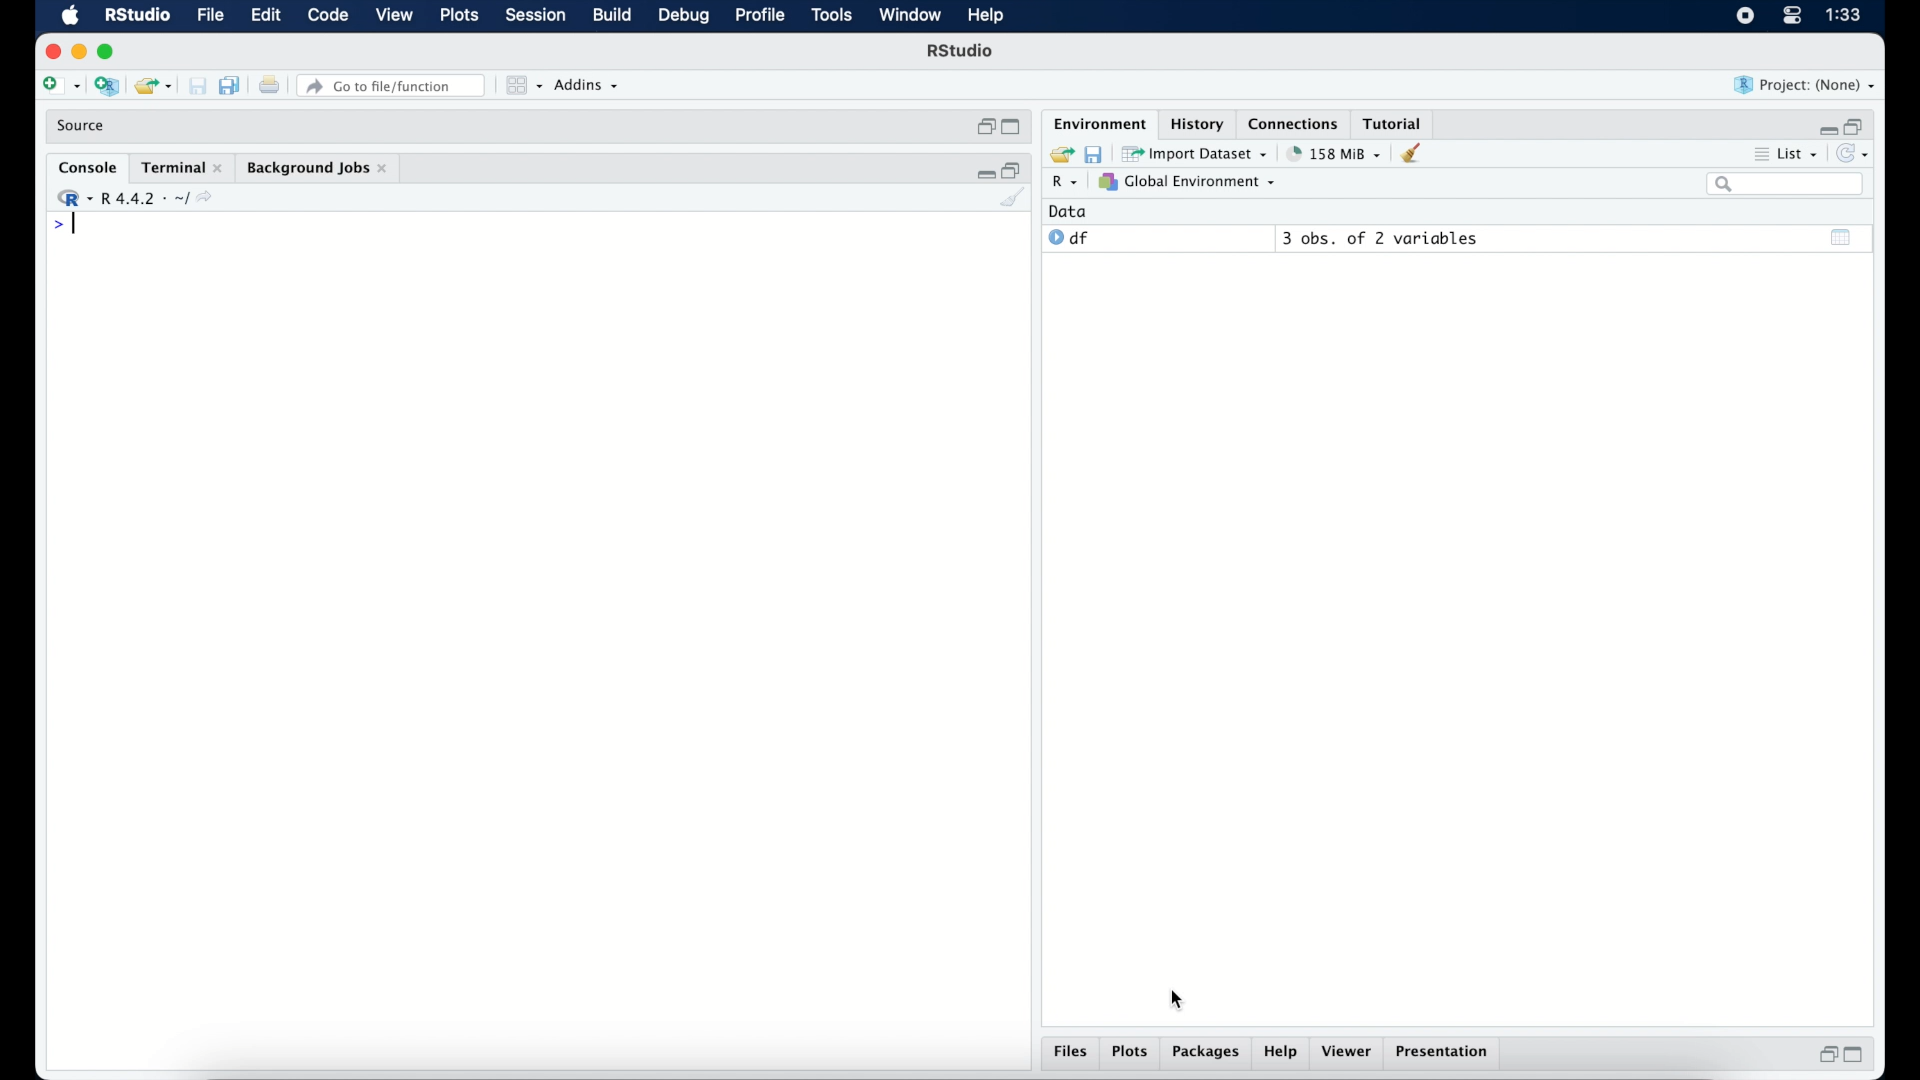 This screenshot has height=1080, width=1920. Describe the element at coordinates (1806, 86) in the screenshot. I see `project (none)` at that location.